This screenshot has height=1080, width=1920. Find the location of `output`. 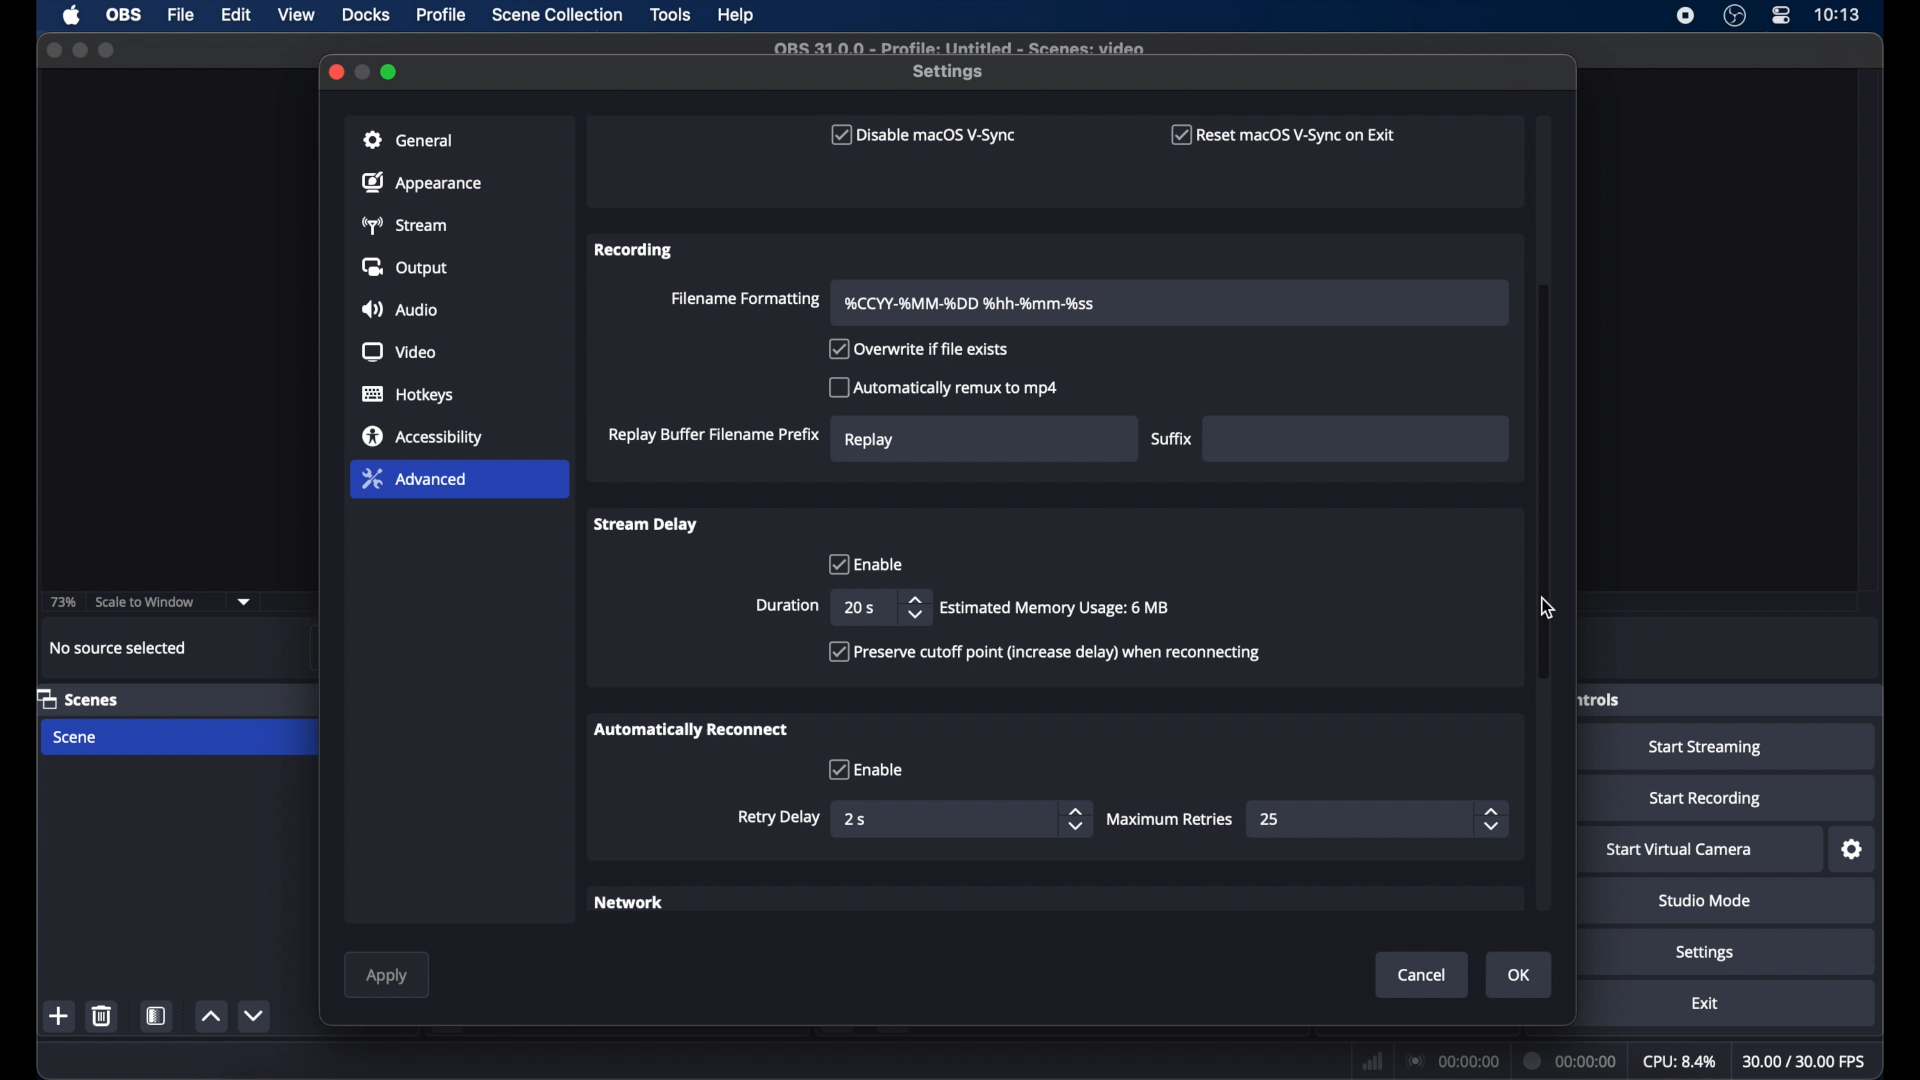

output is located at coordinates (407, 267).